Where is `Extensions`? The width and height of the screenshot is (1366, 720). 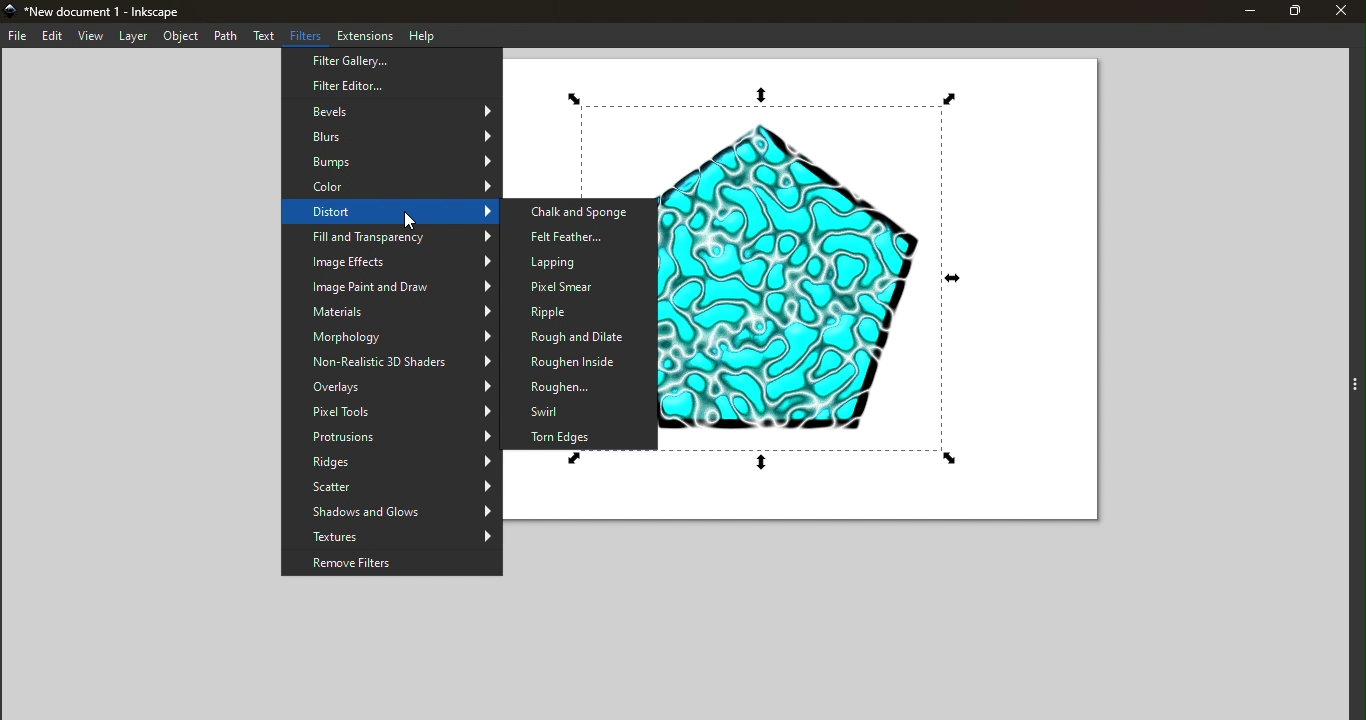 Extensions is located at coordinates (365, 35).